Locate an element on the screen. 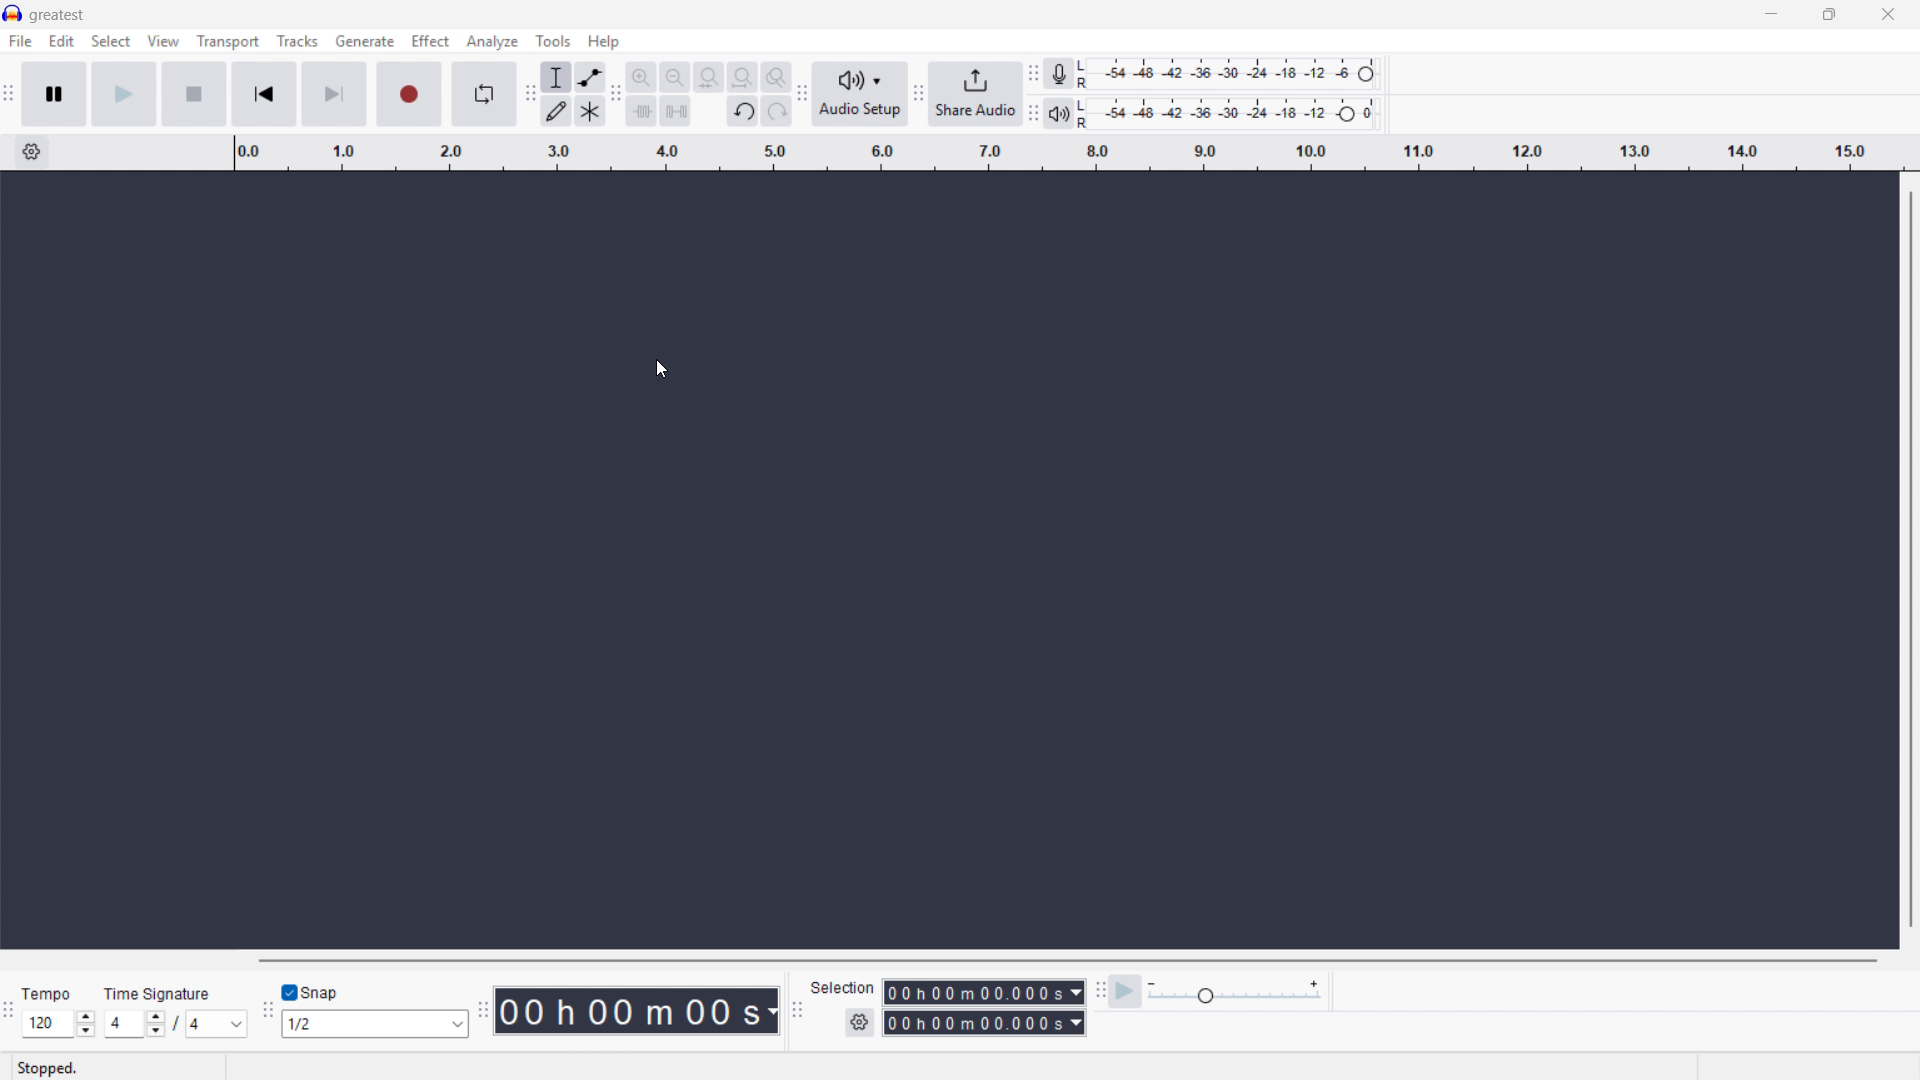 The height and width of the screenshot is (1080, 1920). view  is located at coordinates (163, 40).